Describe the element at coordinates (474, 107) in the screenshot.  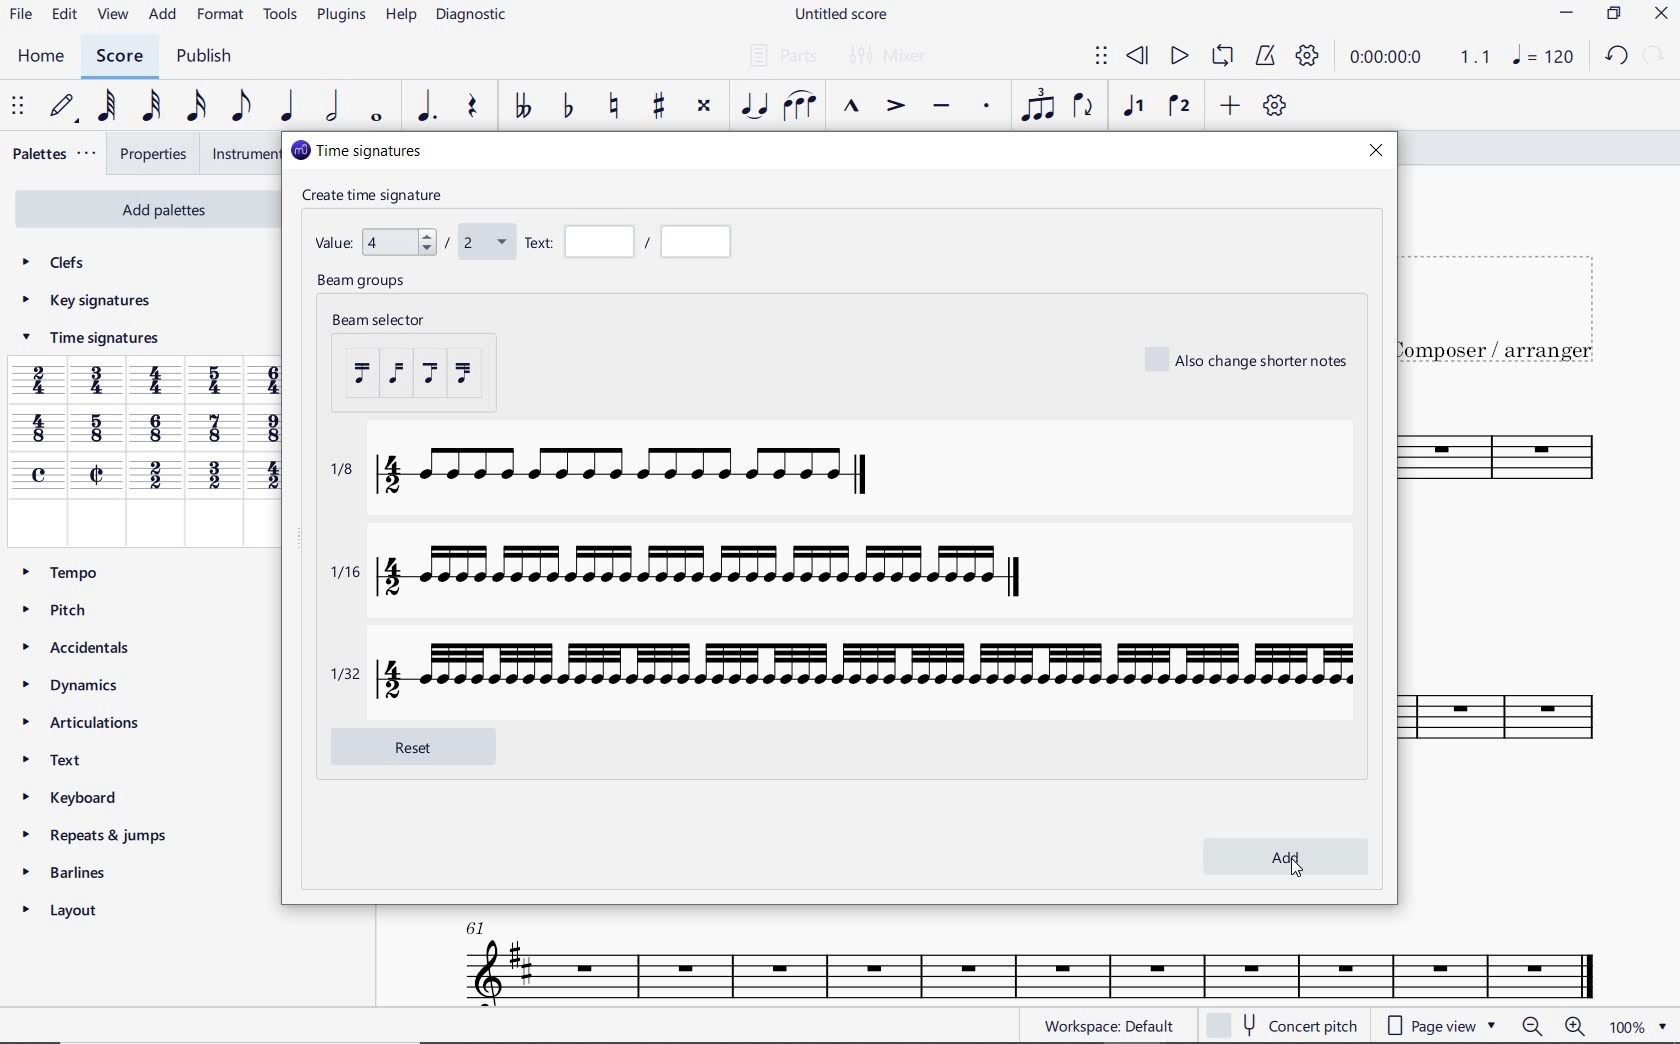
I see `REST` at that location.